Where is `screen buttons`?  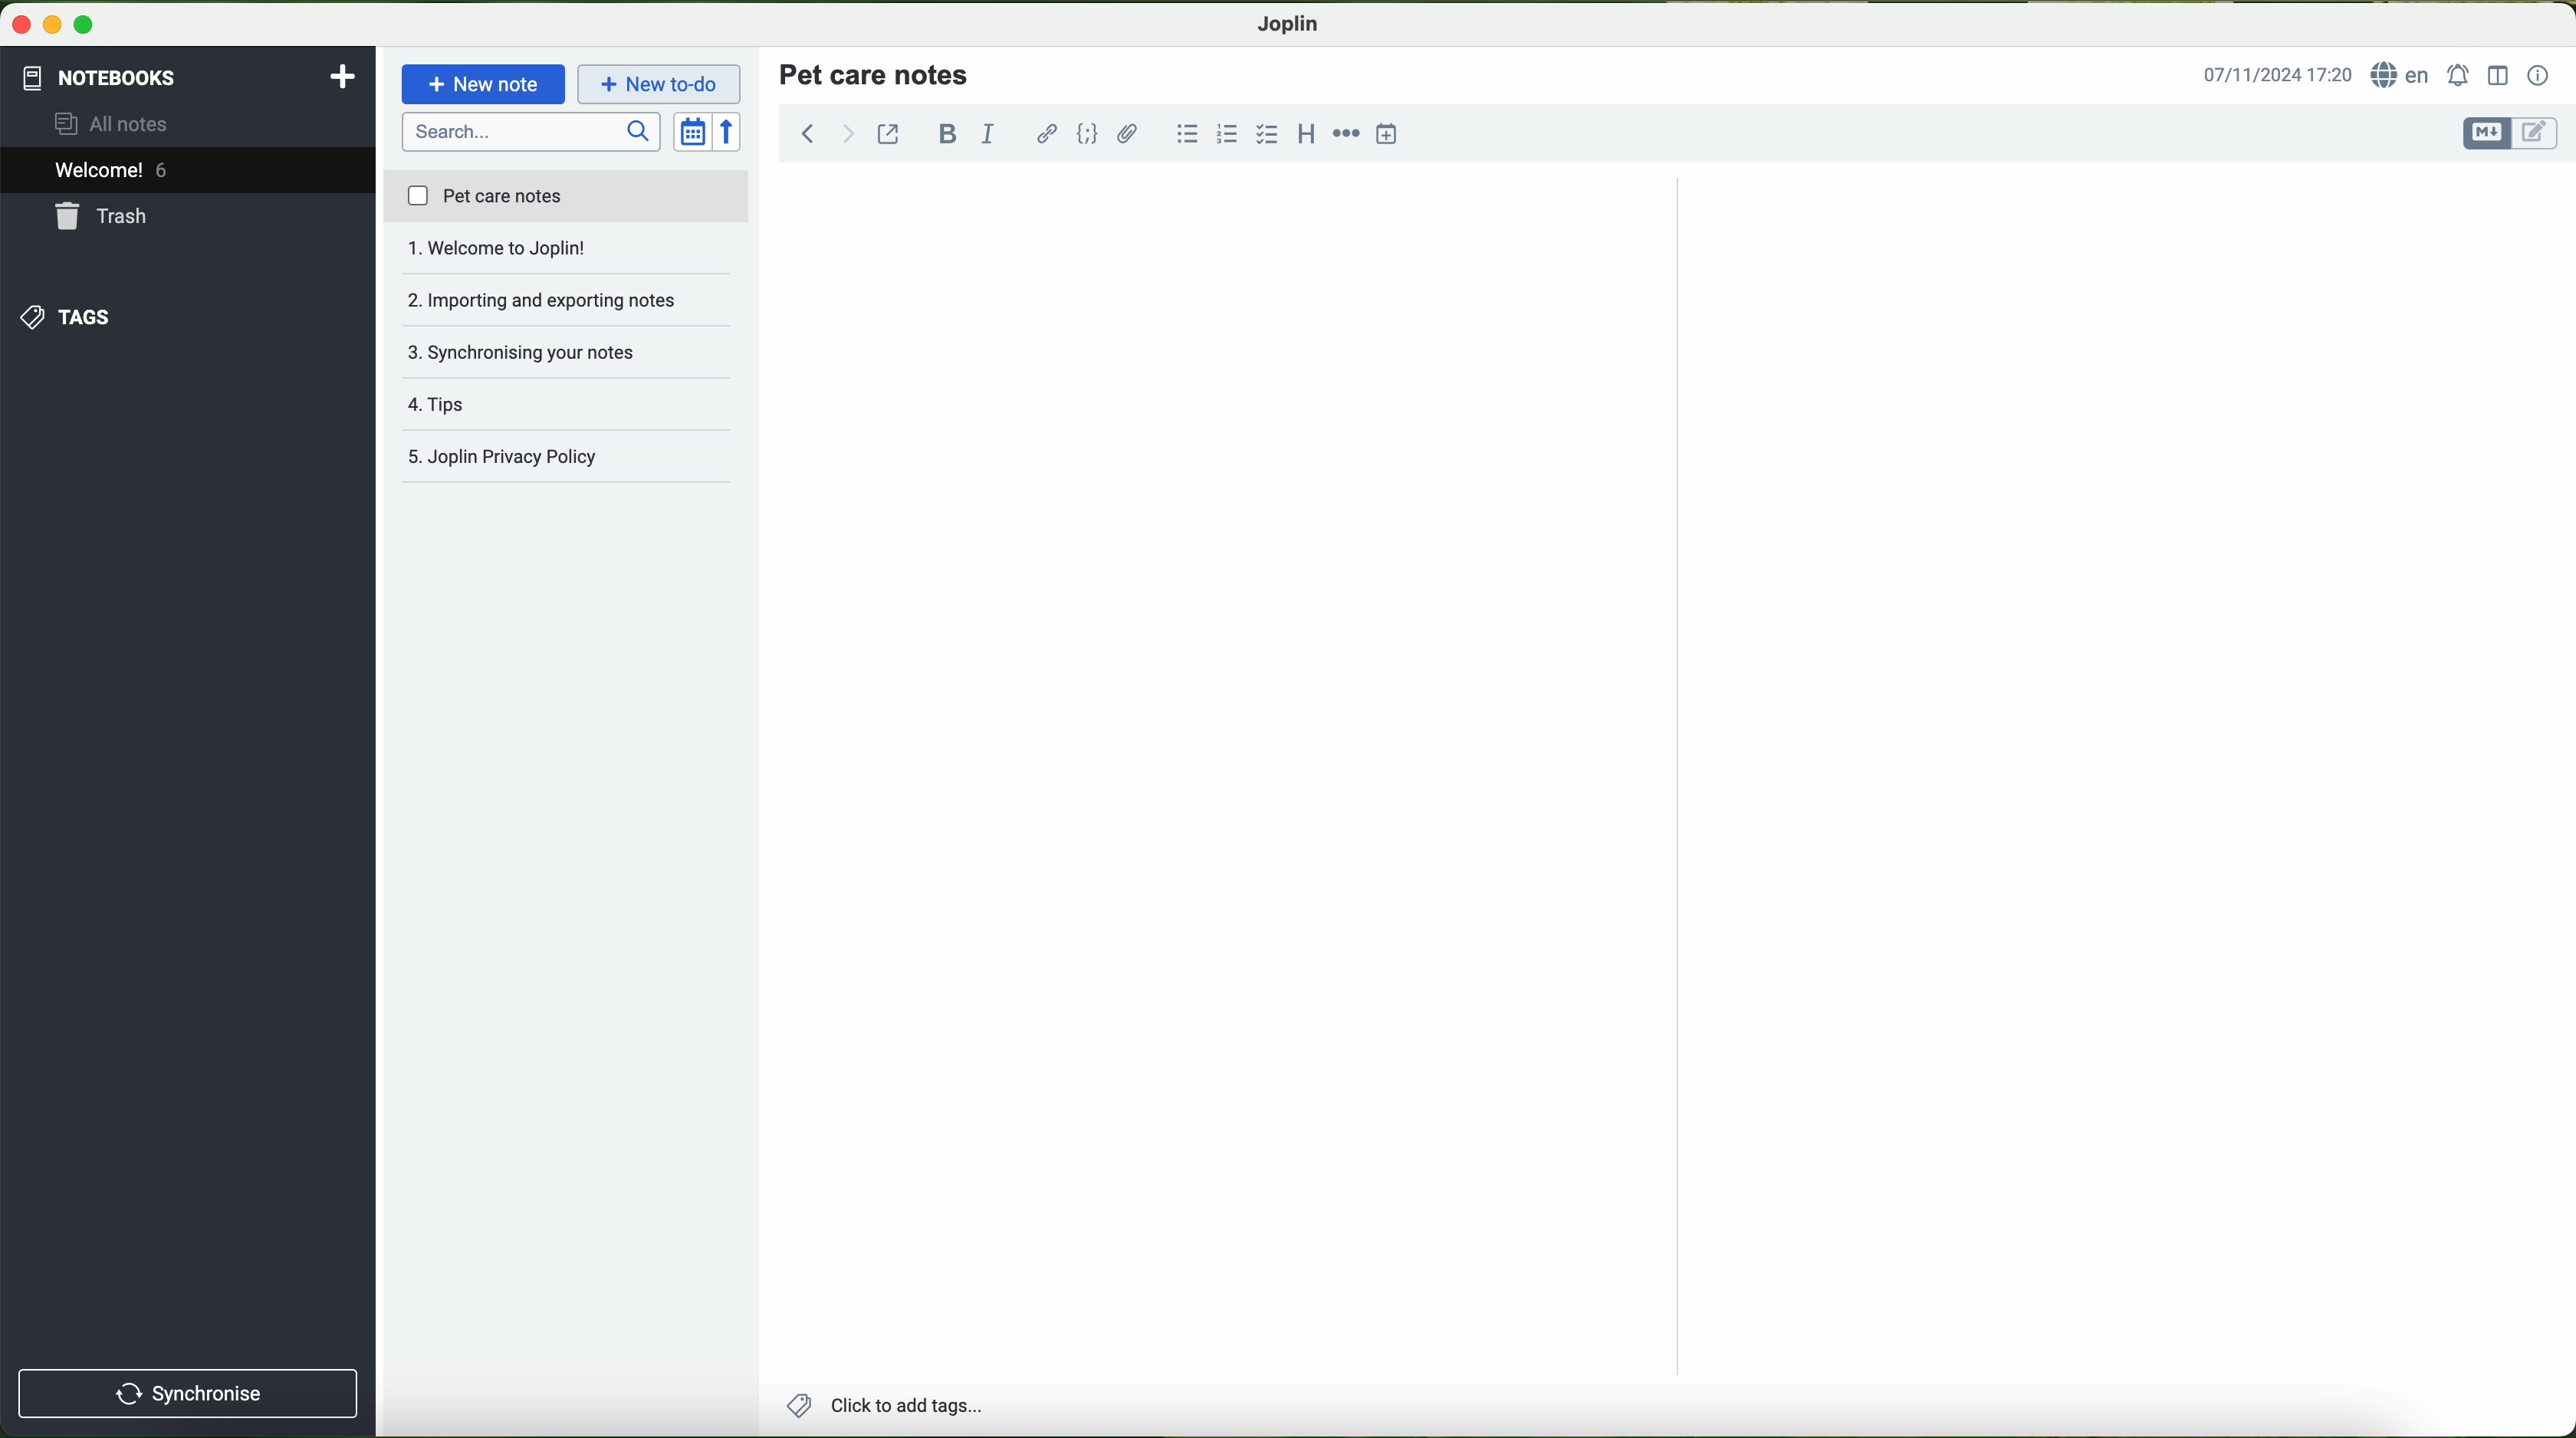
screen buttons is located at coordinates (50, 26).